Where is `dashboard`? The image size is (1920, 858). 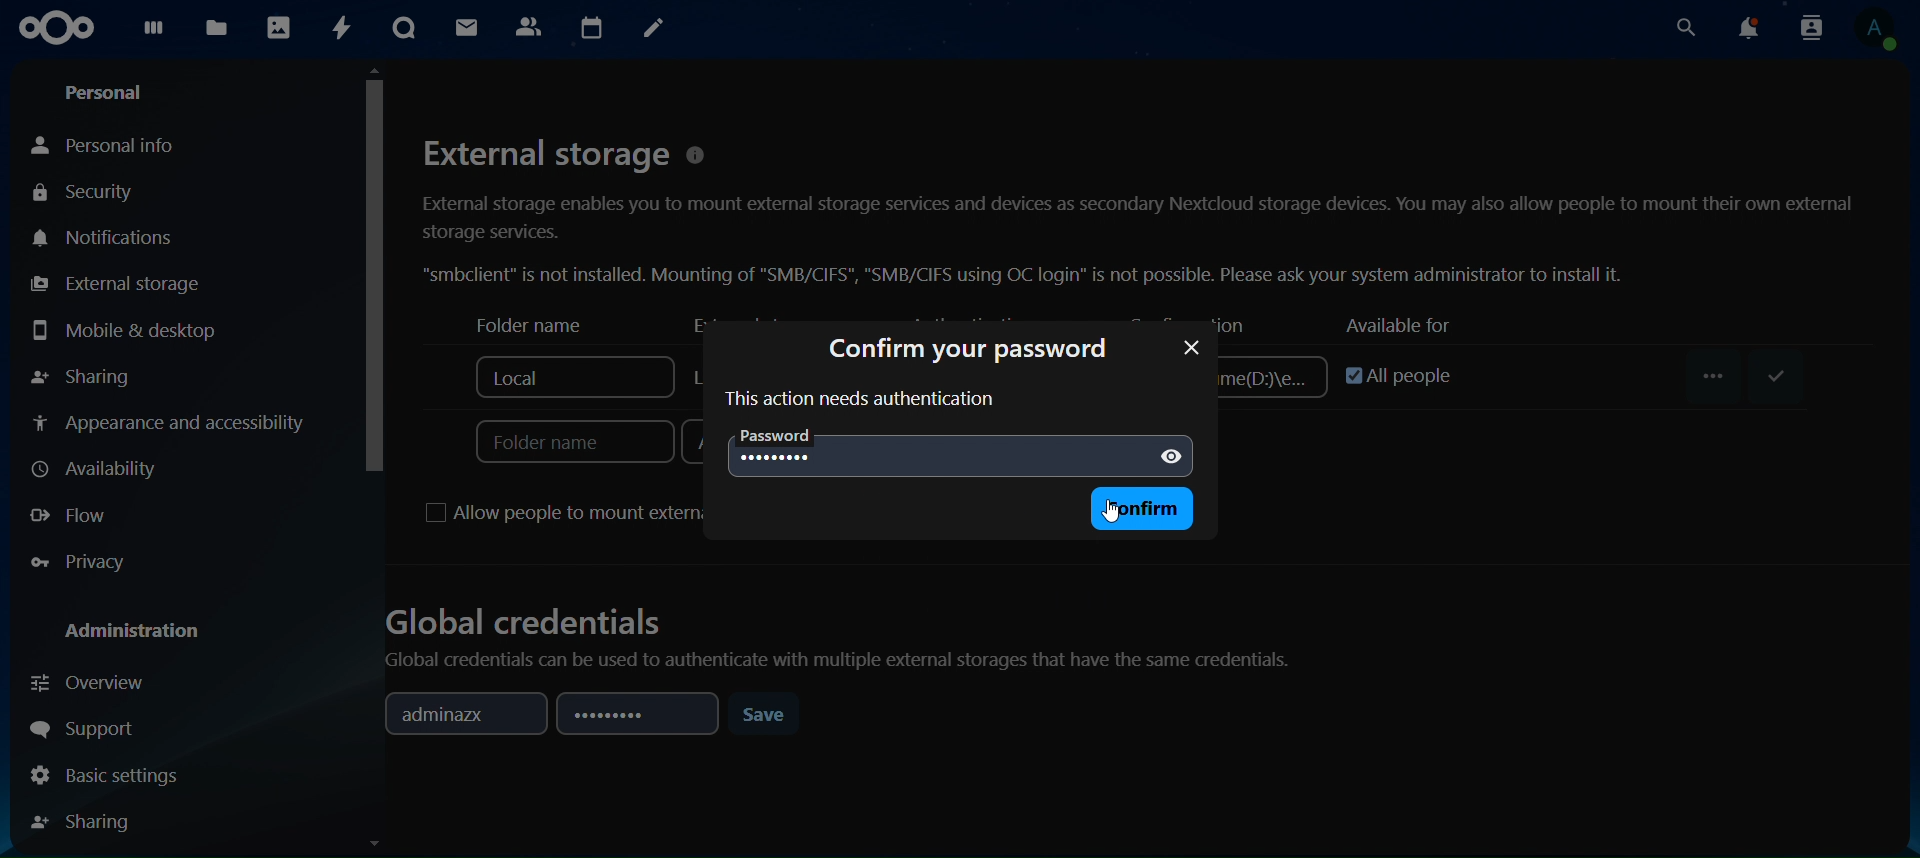 dashboard is located at coordinates (155, 32).